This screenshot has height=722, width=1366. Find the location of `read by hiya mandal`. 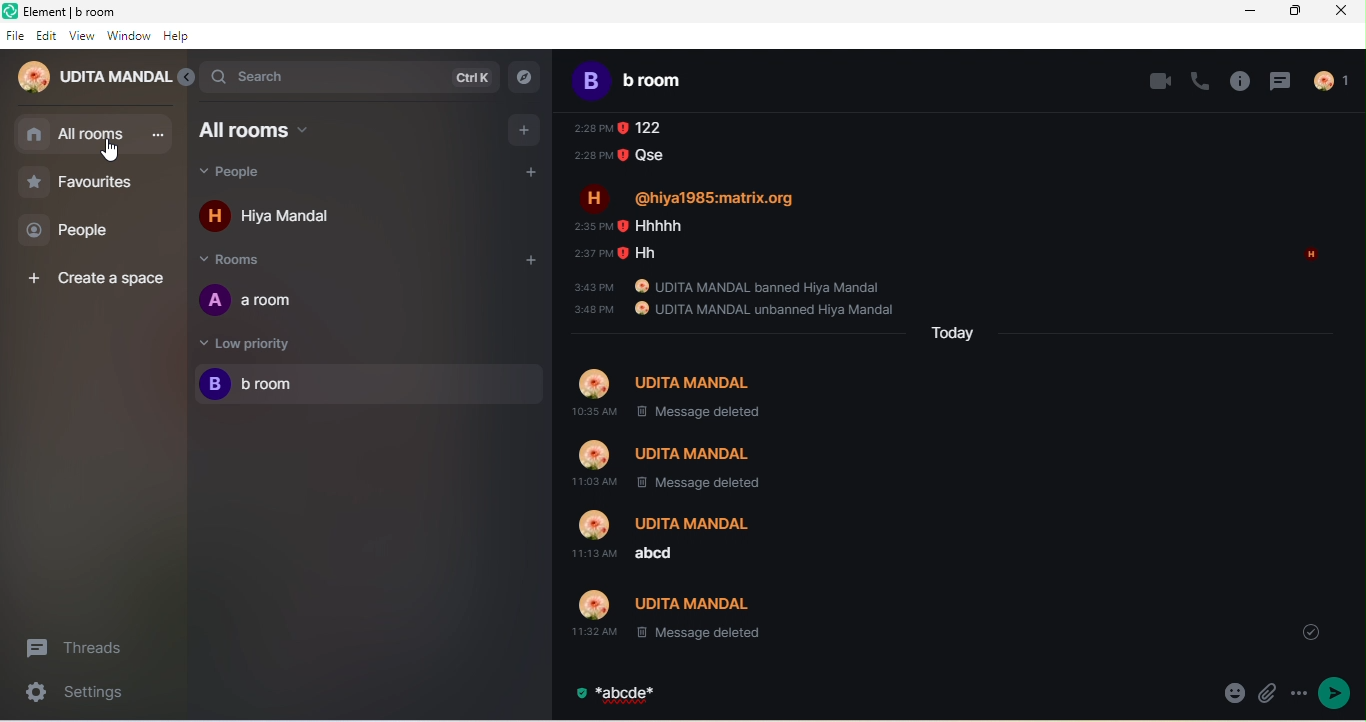

read by hiya mandal is located at coordinates (1308, 259).